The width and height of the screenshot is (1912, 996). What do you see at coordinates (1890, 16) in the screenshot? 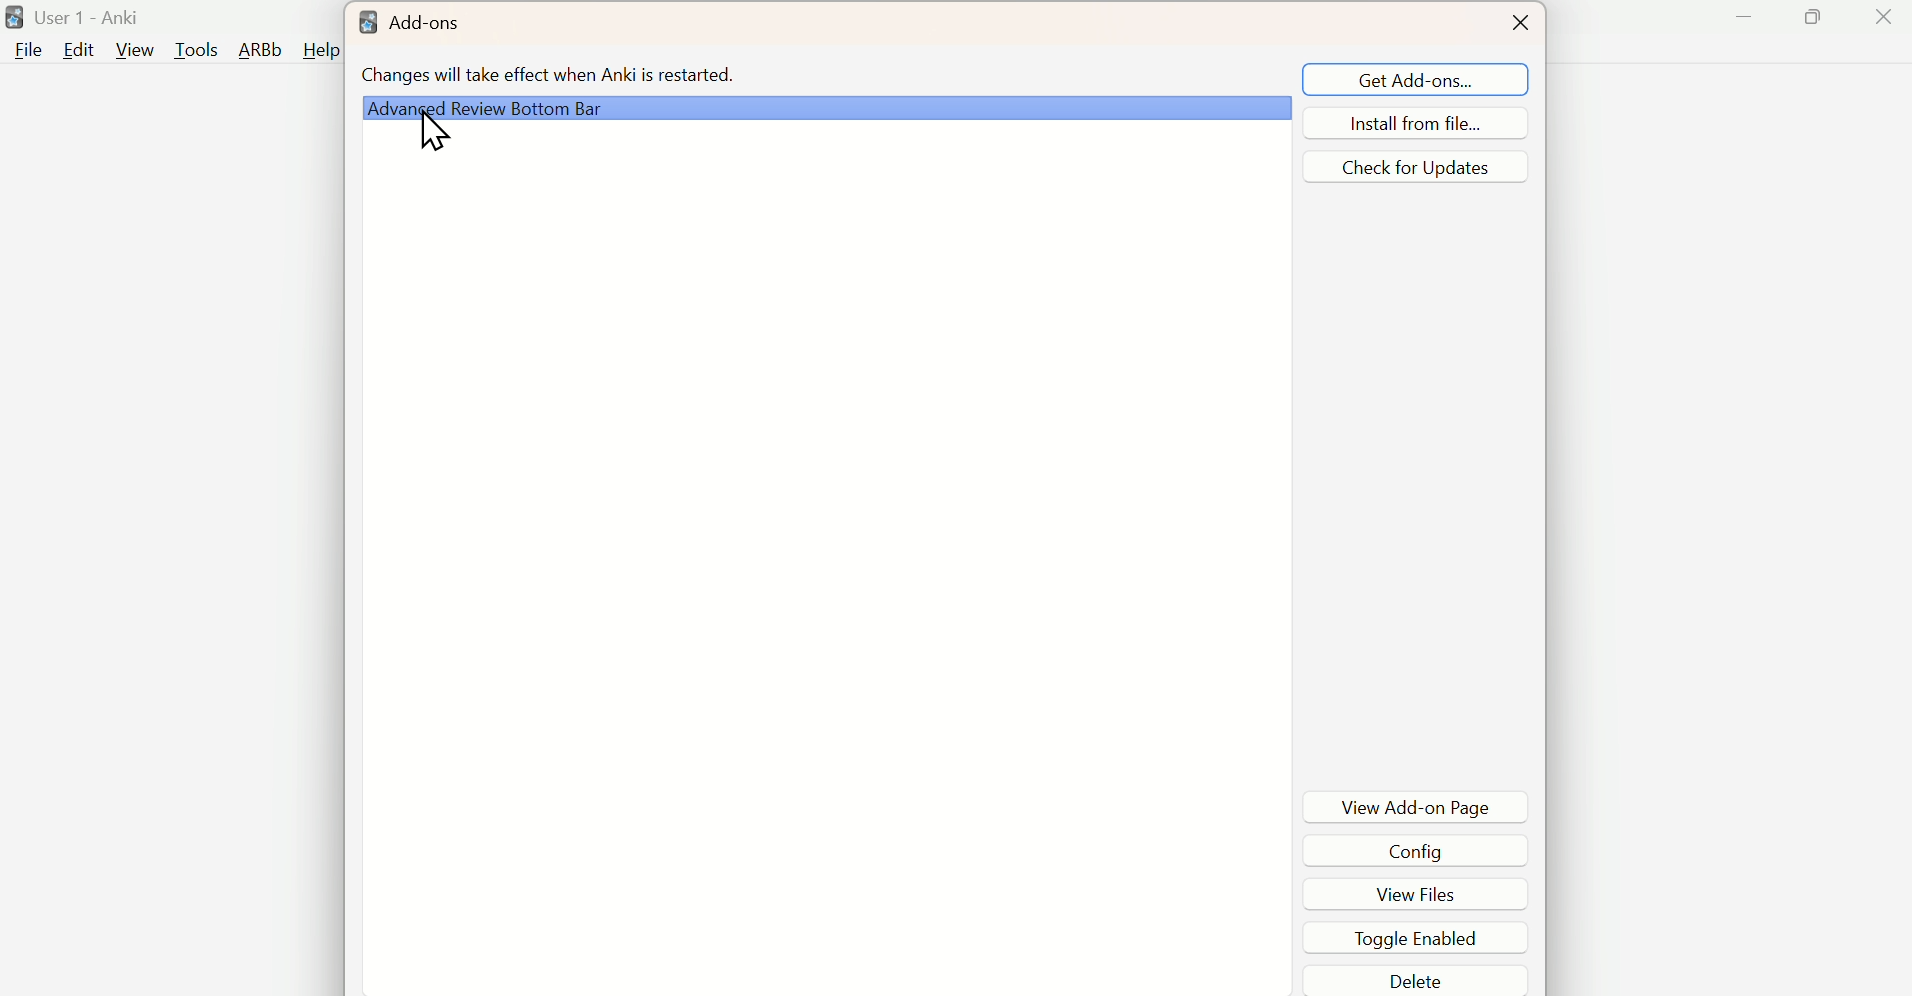
I see `Close` at bounding box center [1890, 16].